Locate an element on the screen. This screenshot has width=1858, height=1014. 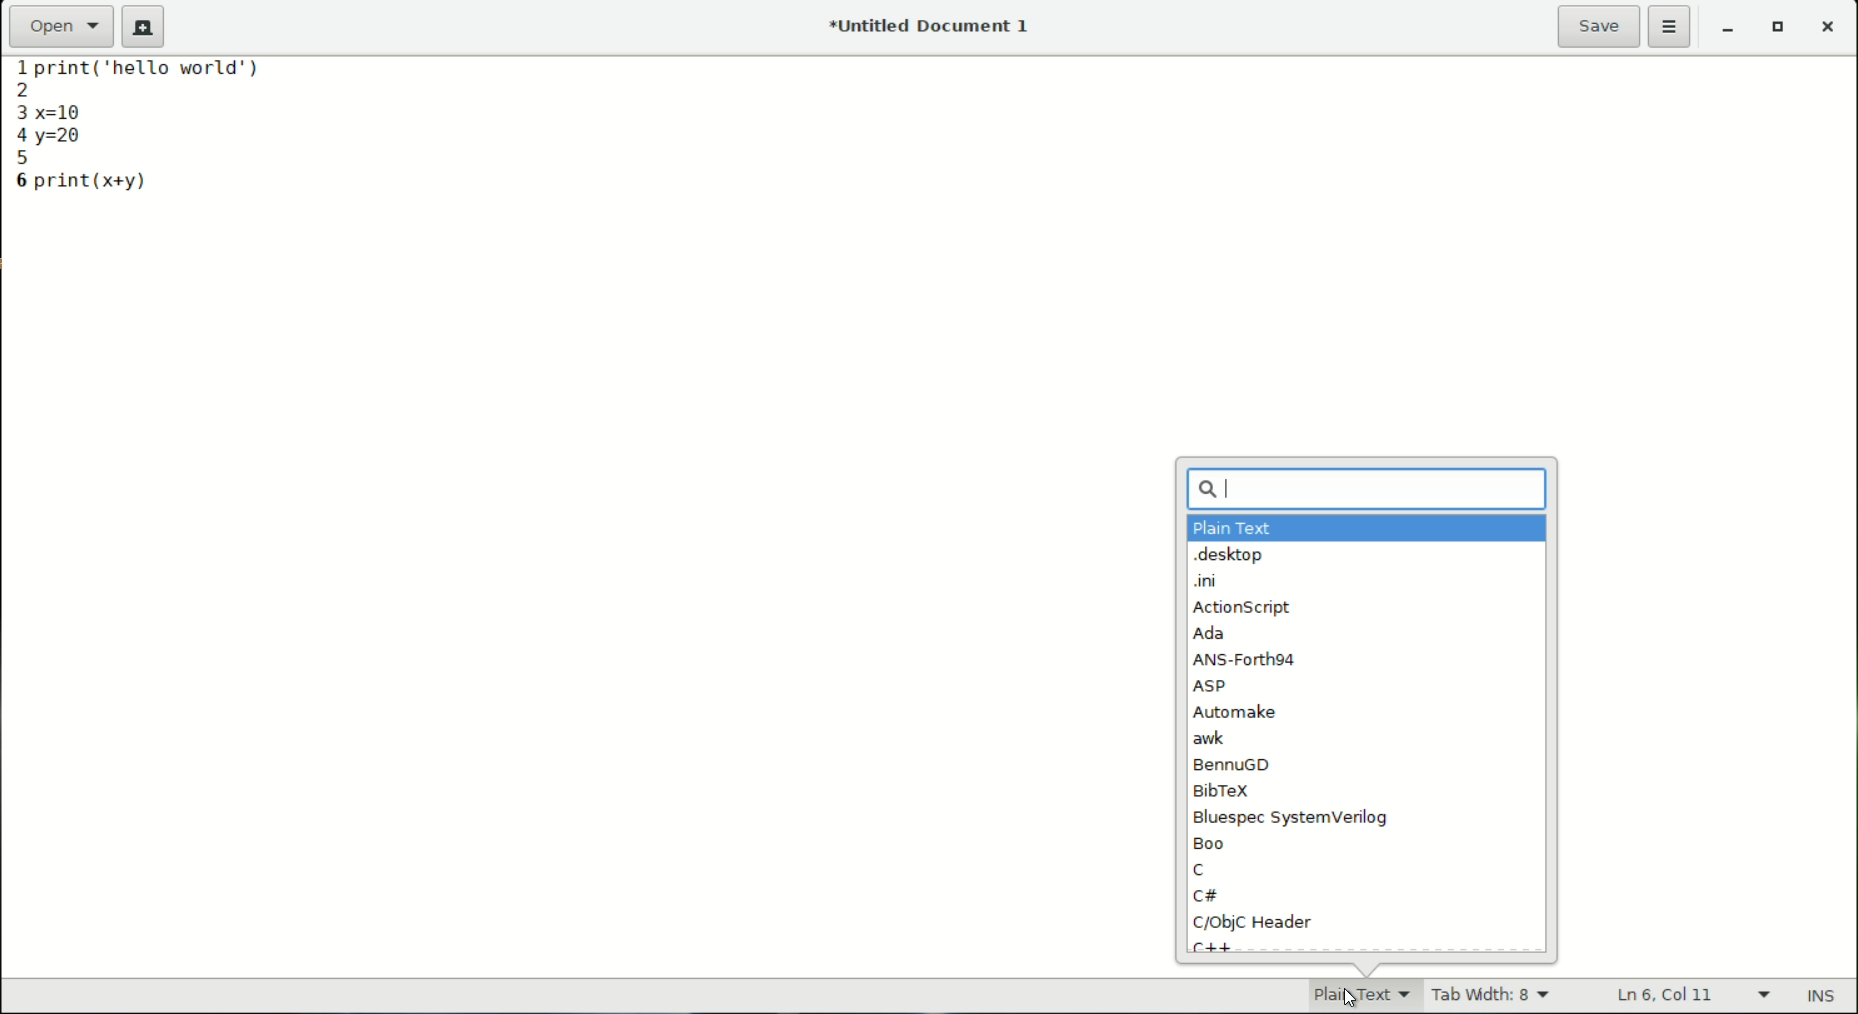
boo is located at coordinates (1215, 842).